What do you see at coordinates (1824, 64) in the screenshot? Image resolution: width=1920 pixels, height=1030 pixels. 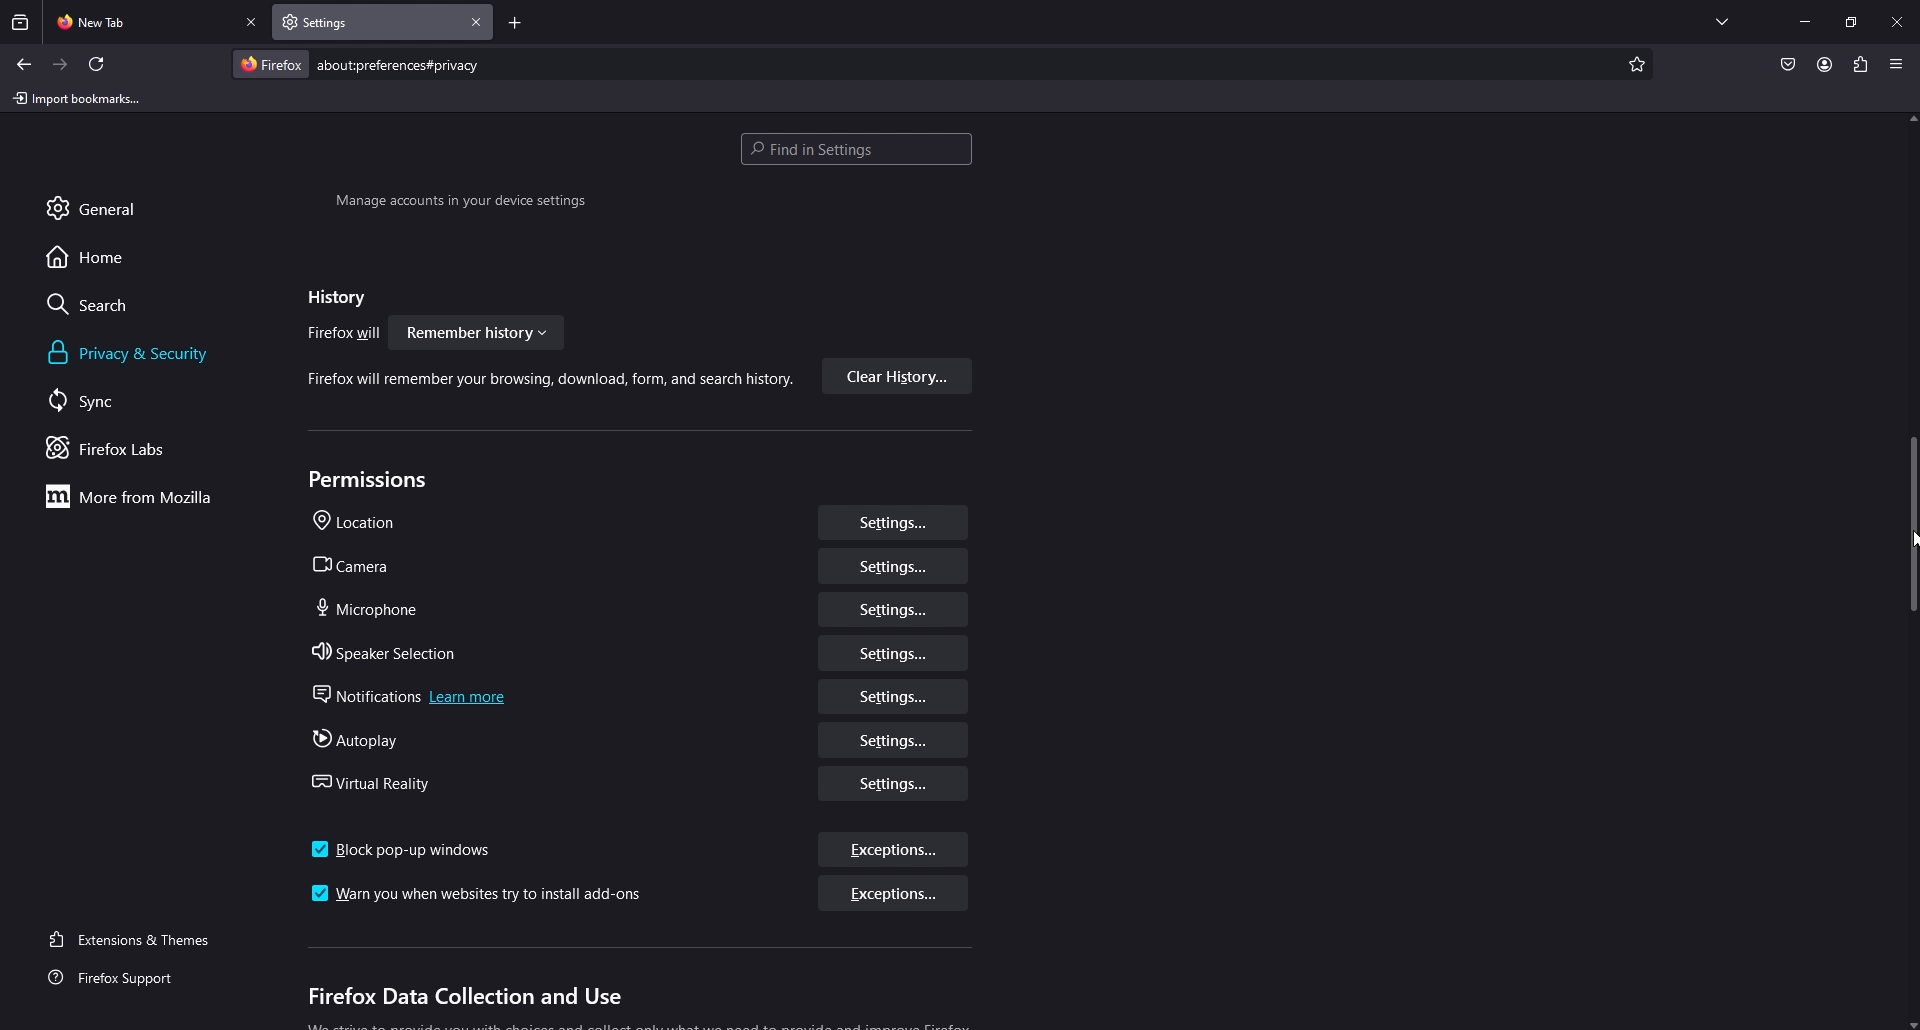 I see `profile` at bounding box center [1824, 64].